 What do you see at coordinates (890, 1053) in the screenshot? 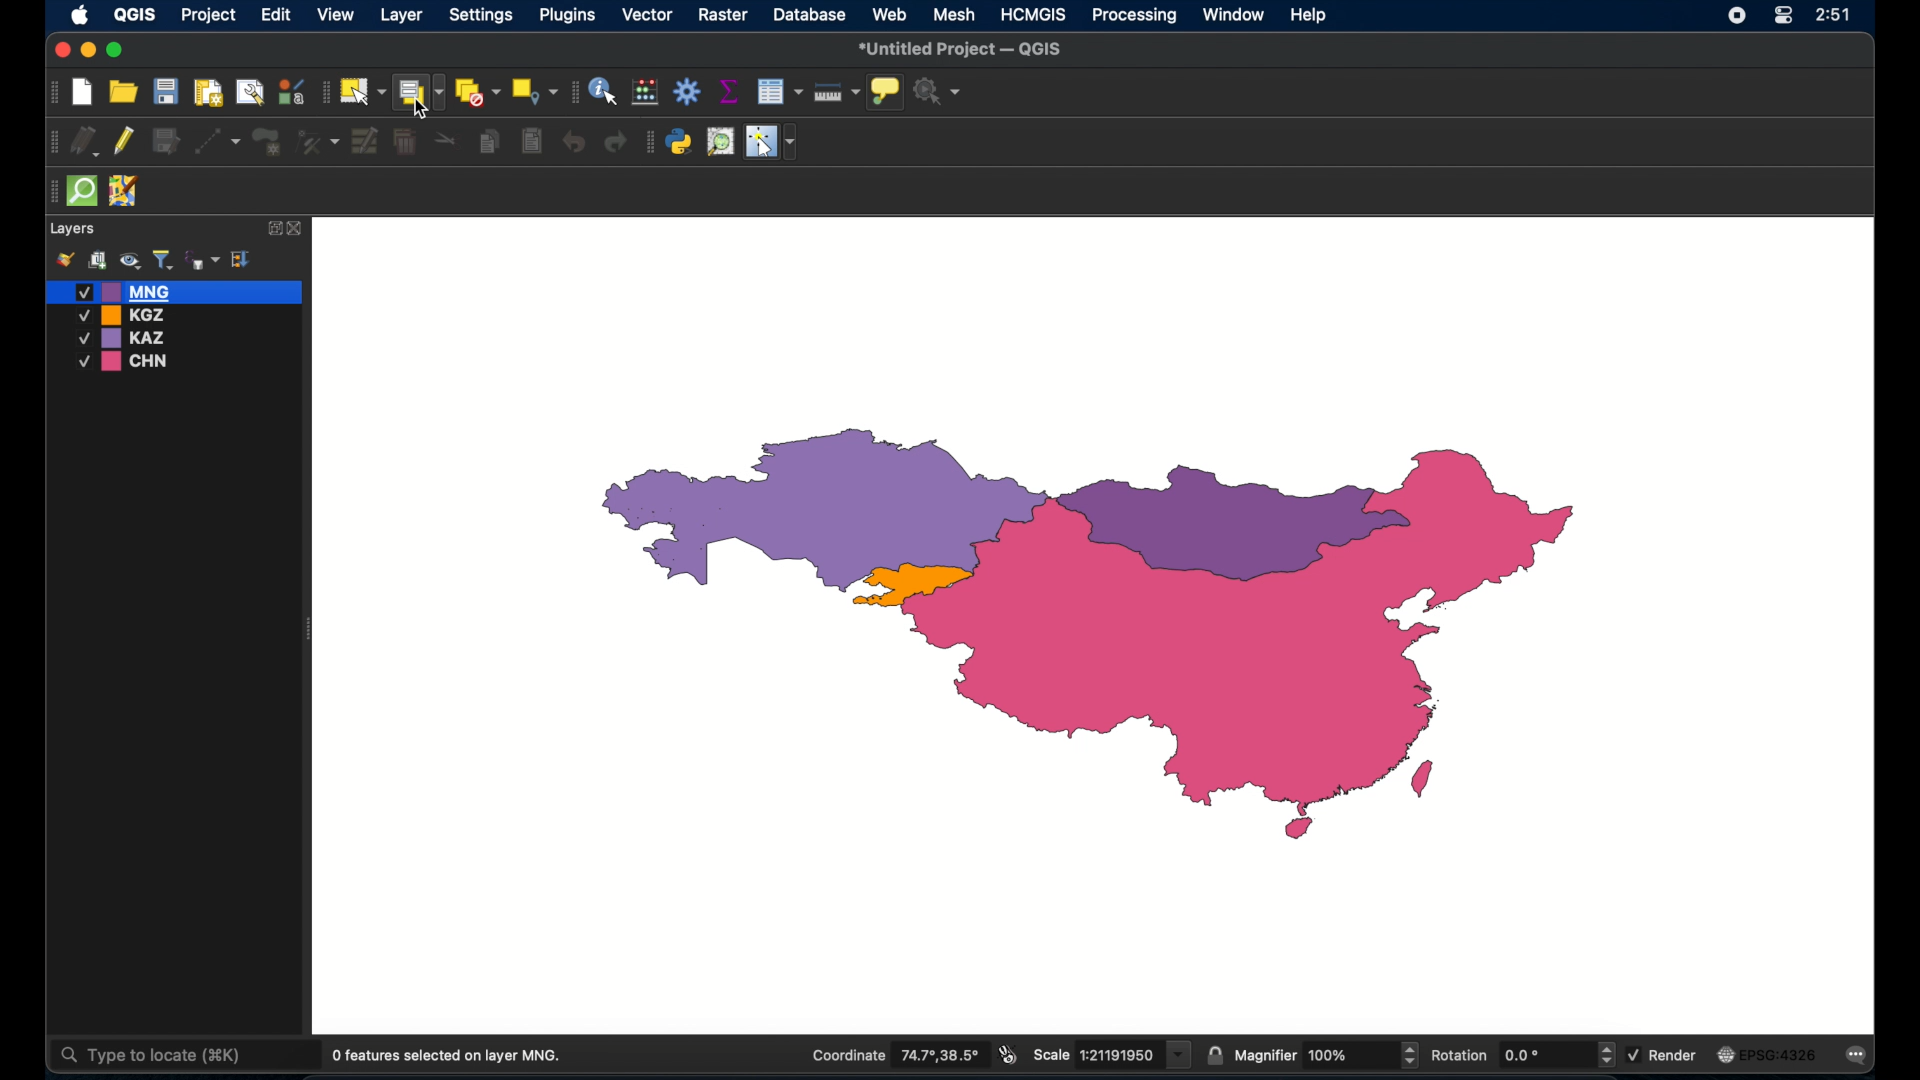
I see `Coordinate  74.7°,38.5°` at bounding box center [890, 1053].